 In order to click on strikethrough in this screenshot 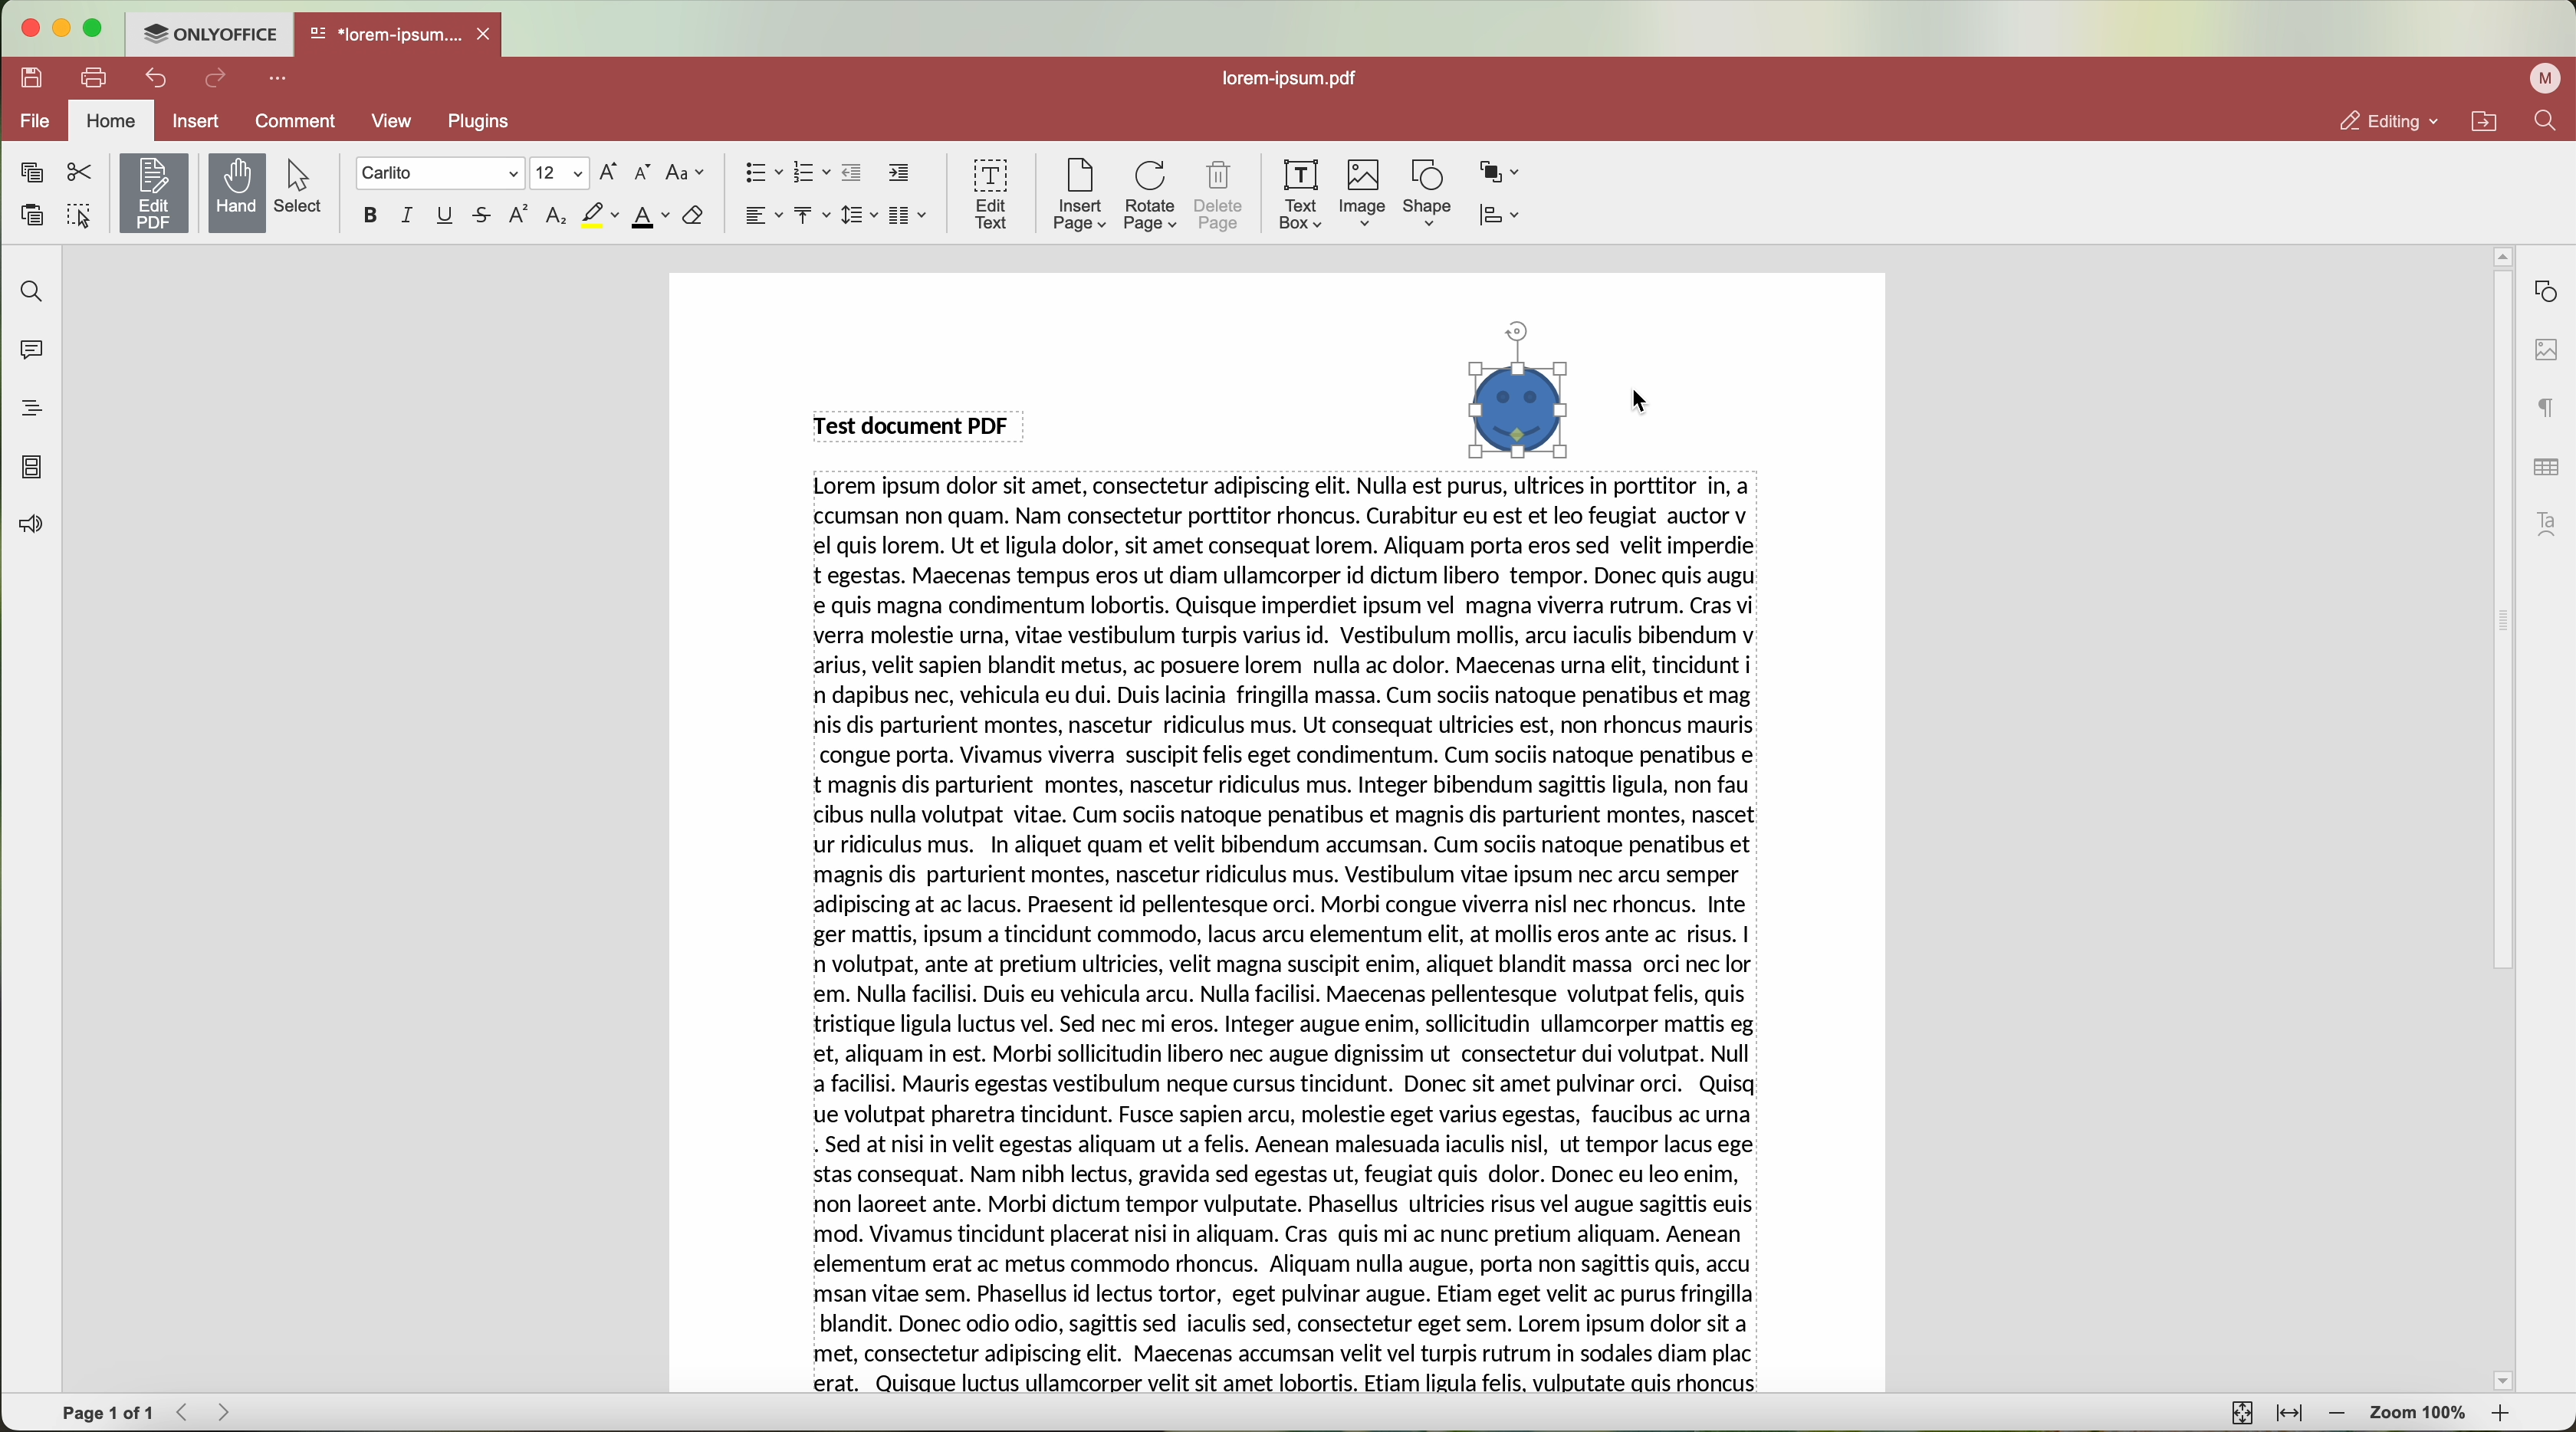, I will do `click(485, 218)`.